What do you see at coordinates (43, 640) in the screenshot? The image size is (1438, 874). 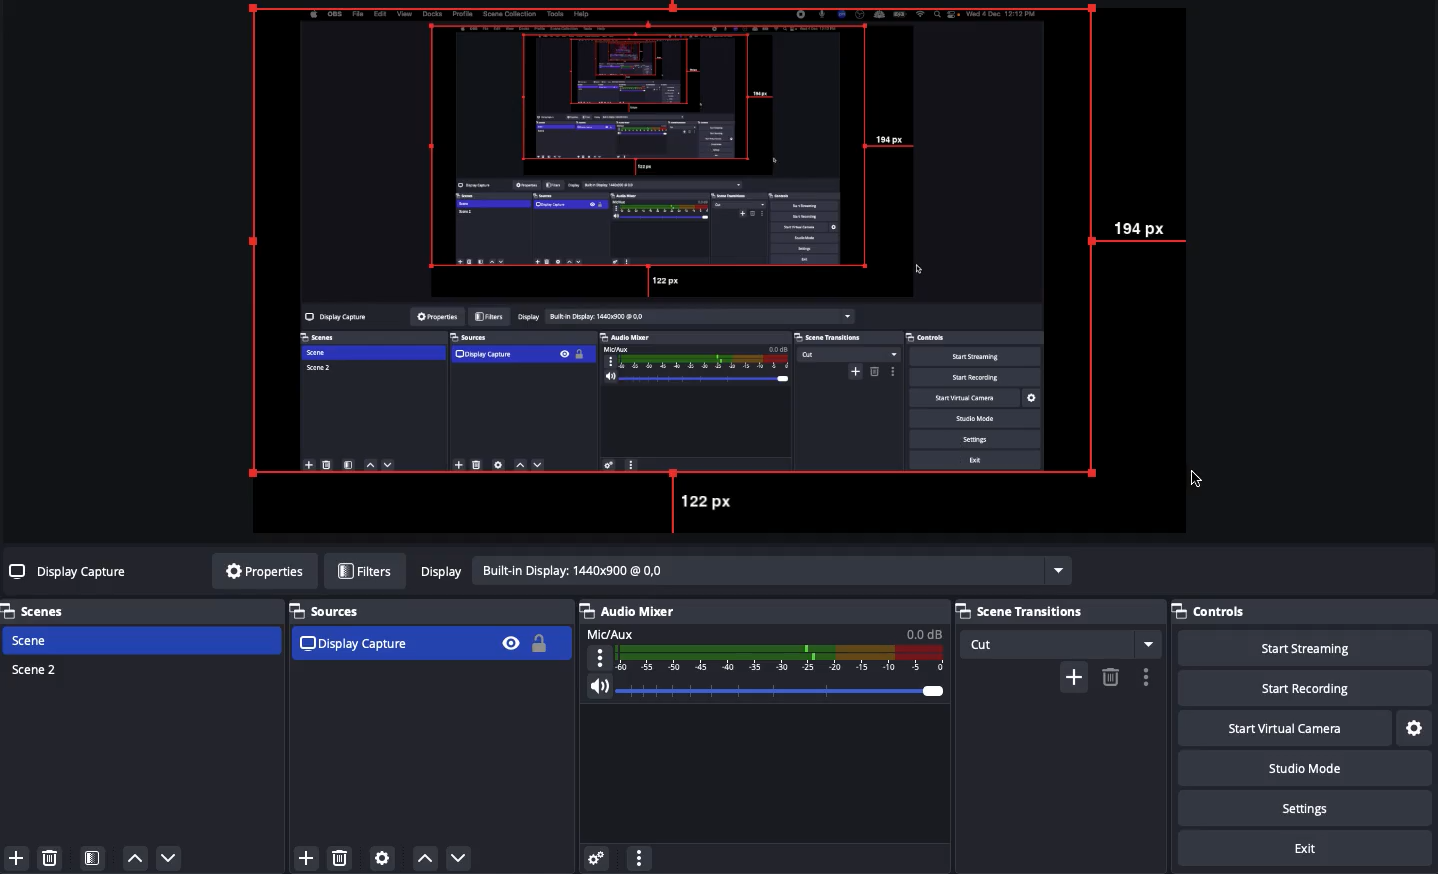 I see `Scene 1` at bounding box center [43, 640].